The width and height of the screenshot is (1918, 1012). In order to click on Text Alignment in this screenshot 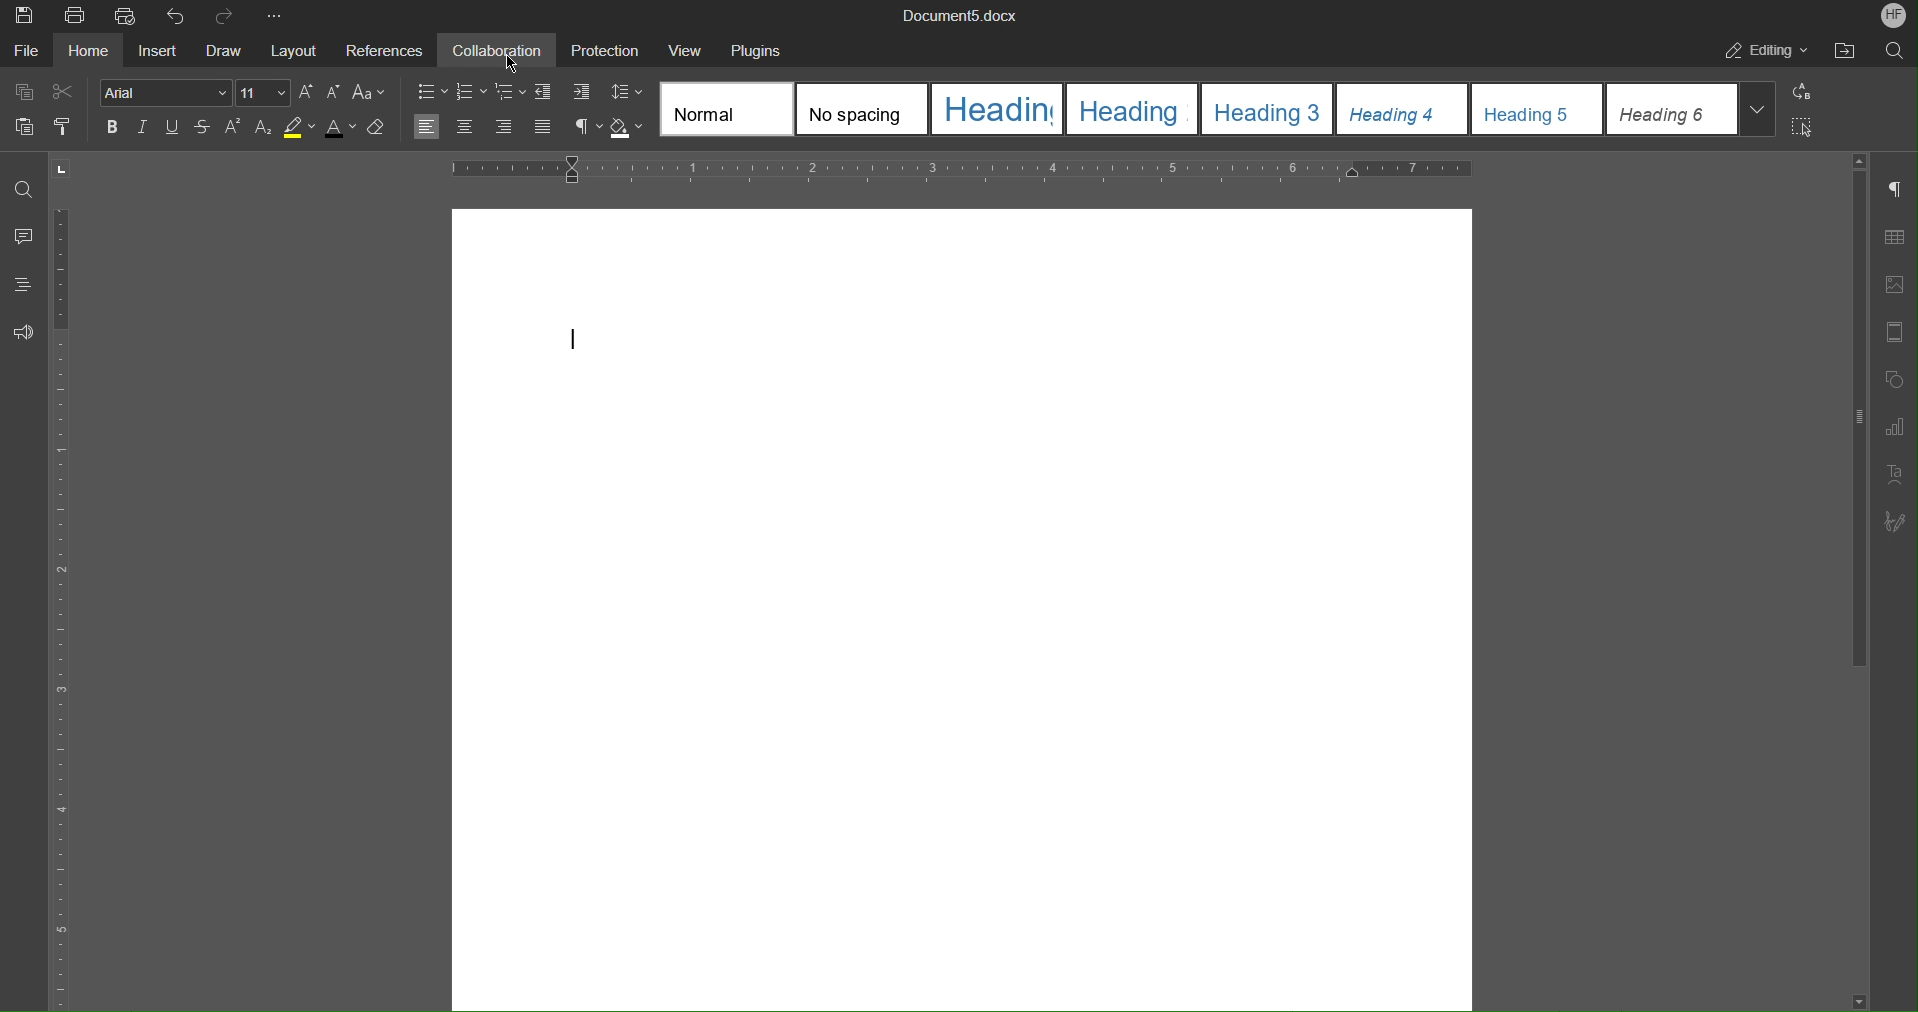, I will do `click(490, 131)`.